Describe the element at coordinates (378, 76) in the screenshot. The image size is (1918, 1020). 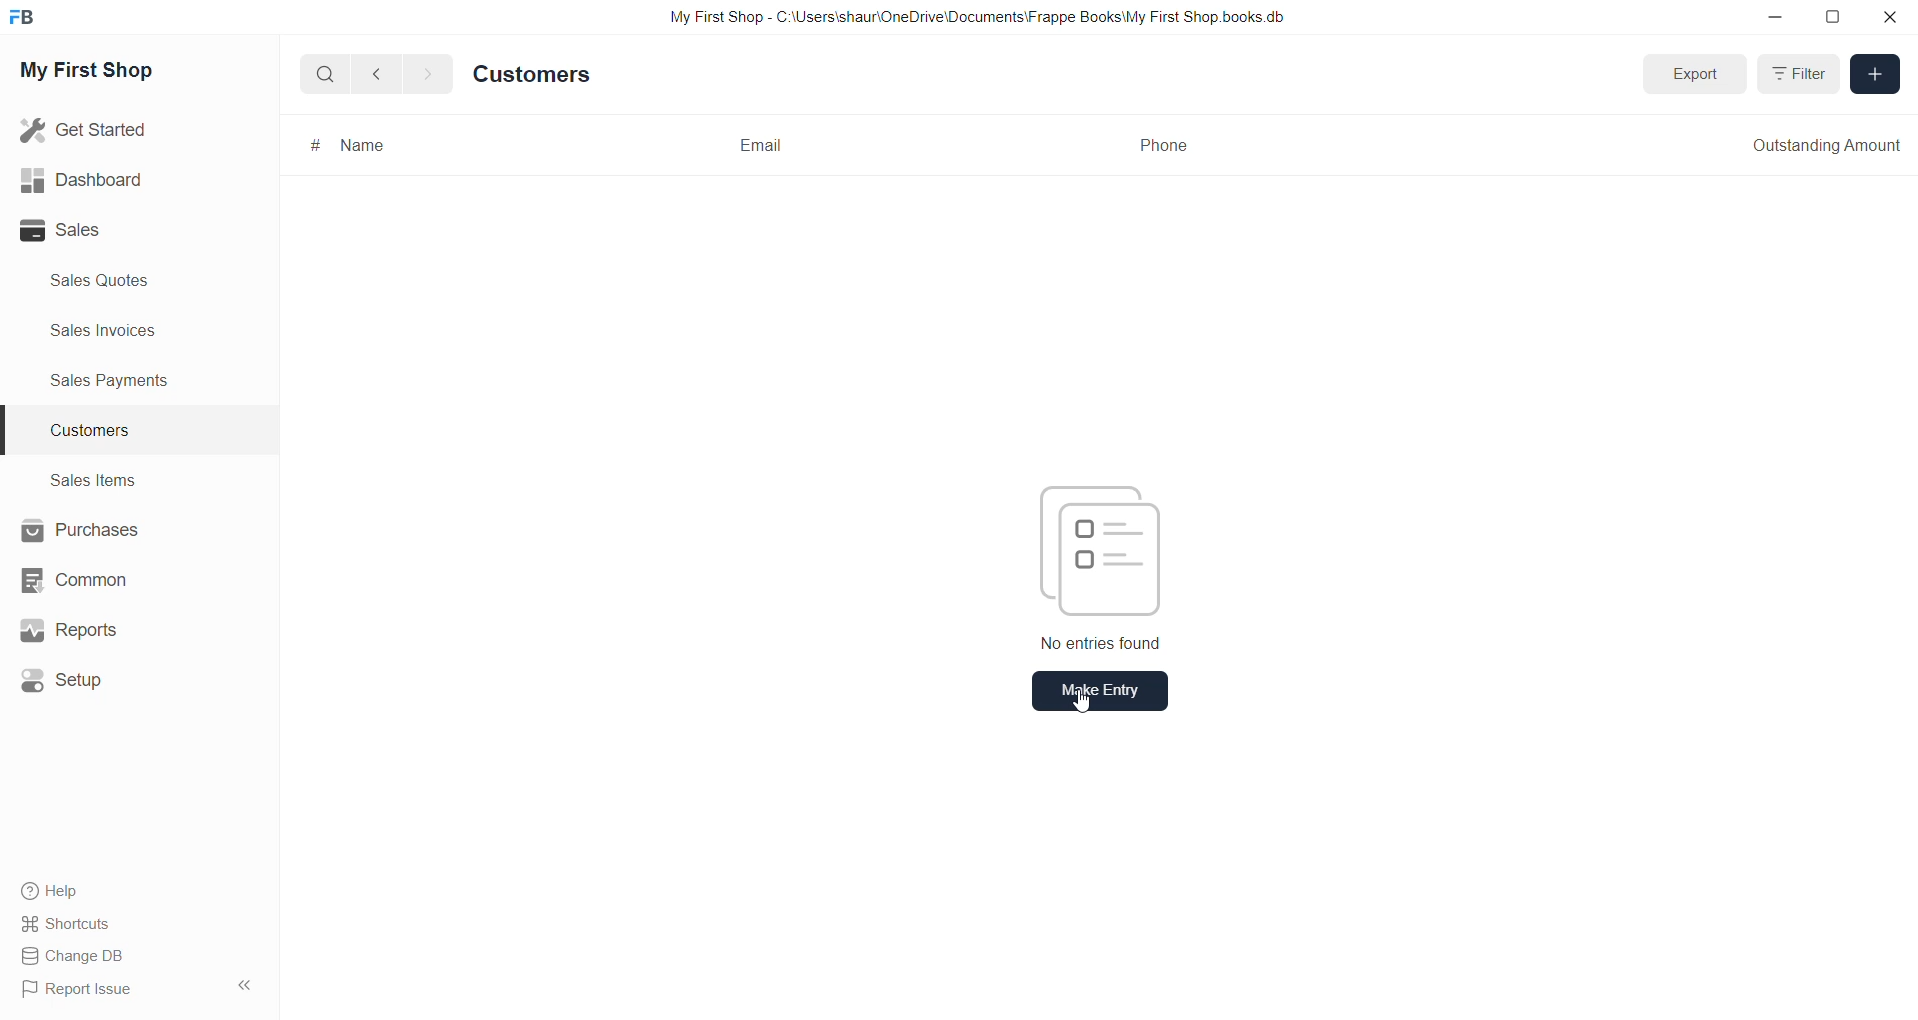
I see `go back` at that location.